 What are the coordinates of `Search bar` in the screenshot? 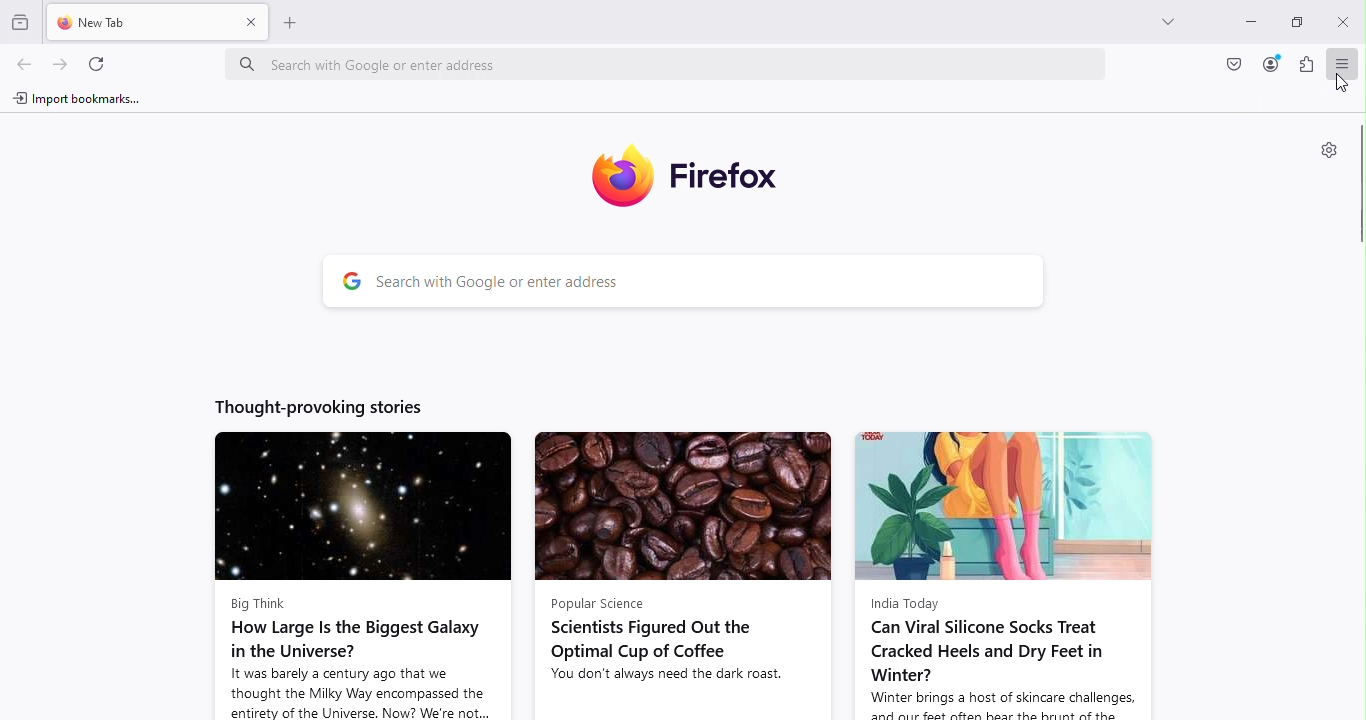 It's located at (682, 280).